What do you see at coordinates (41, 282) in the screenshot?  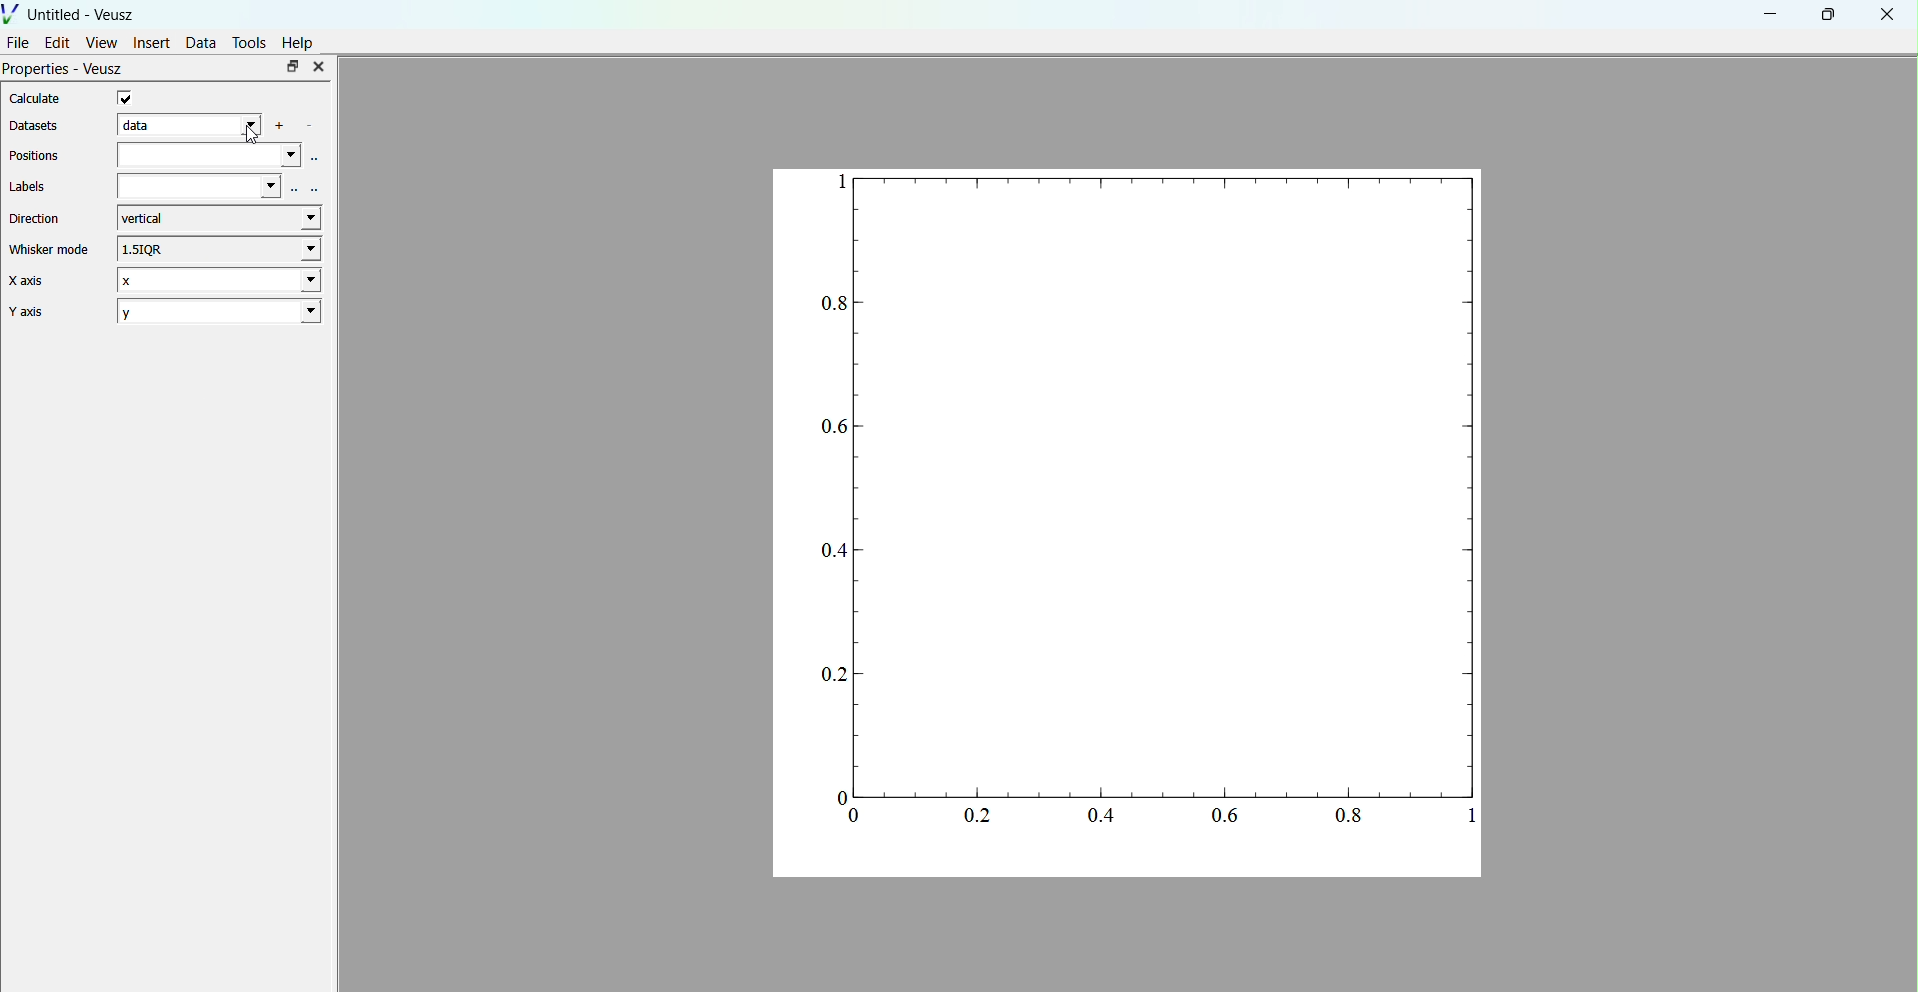 I see `X axis` at bounding box center [41, 282].